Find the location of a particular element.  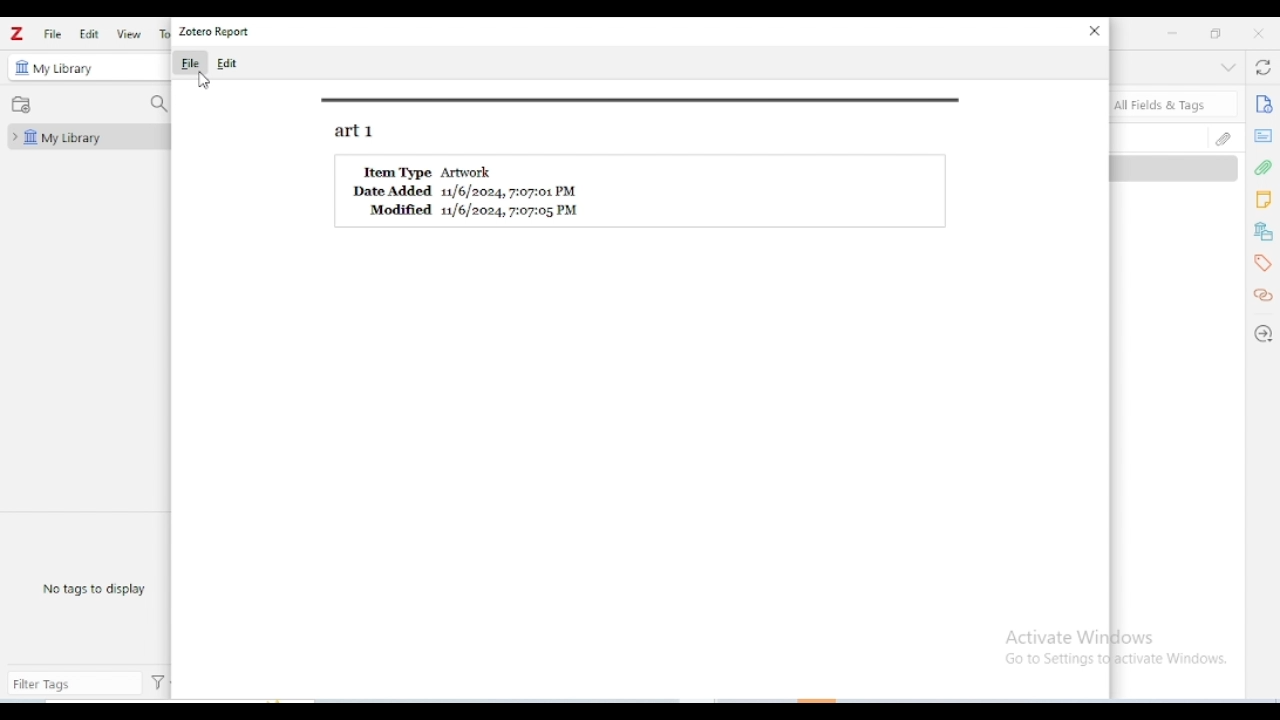

my library is located at coordinates (64, 69).